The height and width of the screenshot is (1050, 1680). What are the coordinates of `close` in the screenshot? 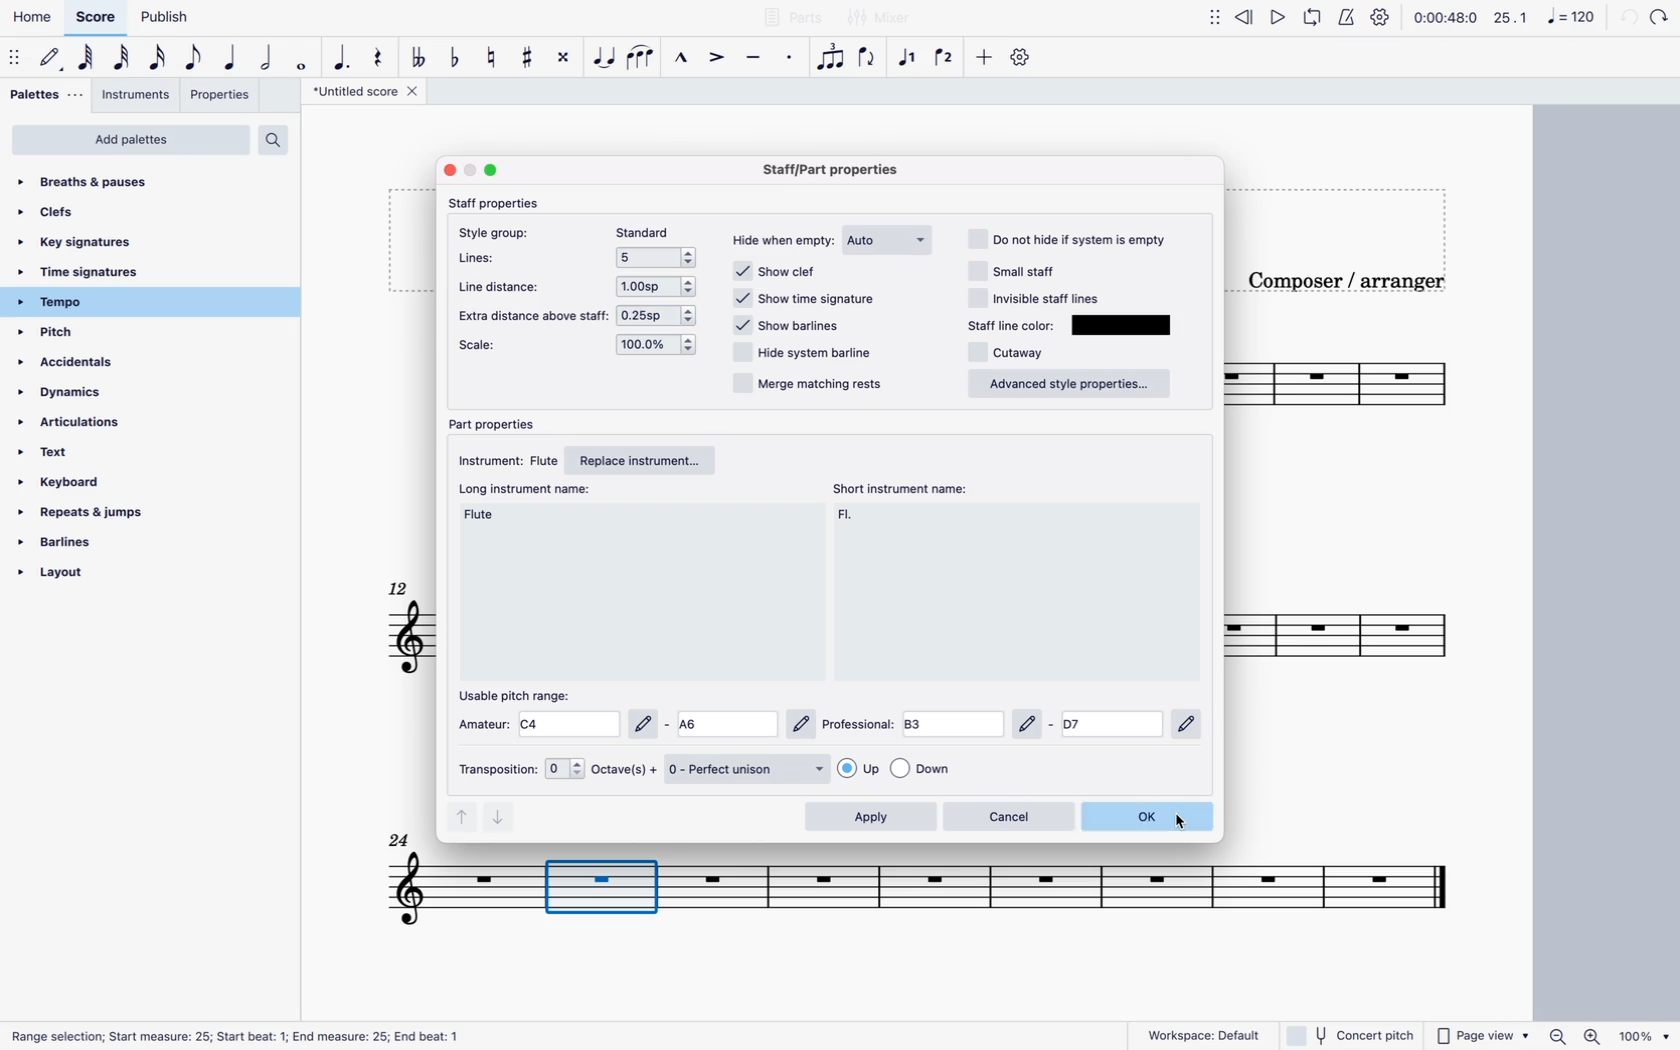 It's located at (450, 170).